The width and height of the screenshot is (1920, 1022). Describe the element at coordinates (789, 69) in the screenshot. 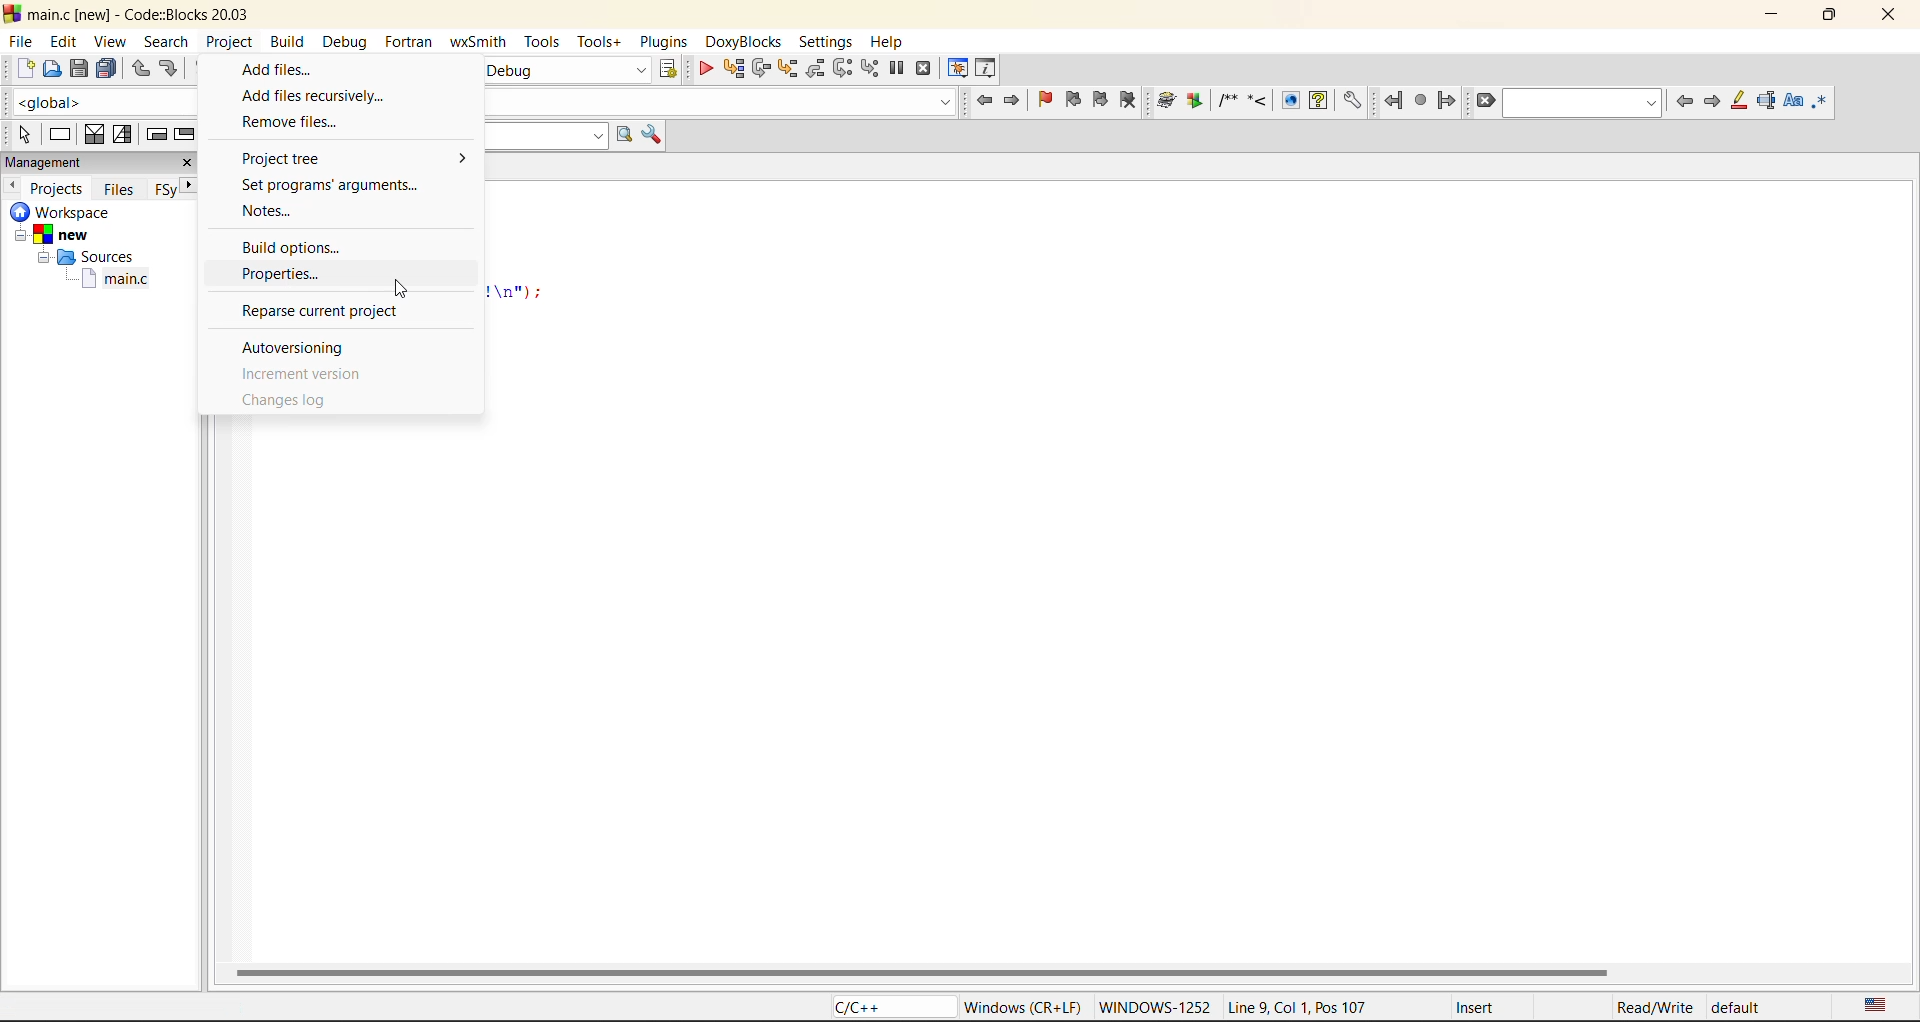

I see `step into` at that location.